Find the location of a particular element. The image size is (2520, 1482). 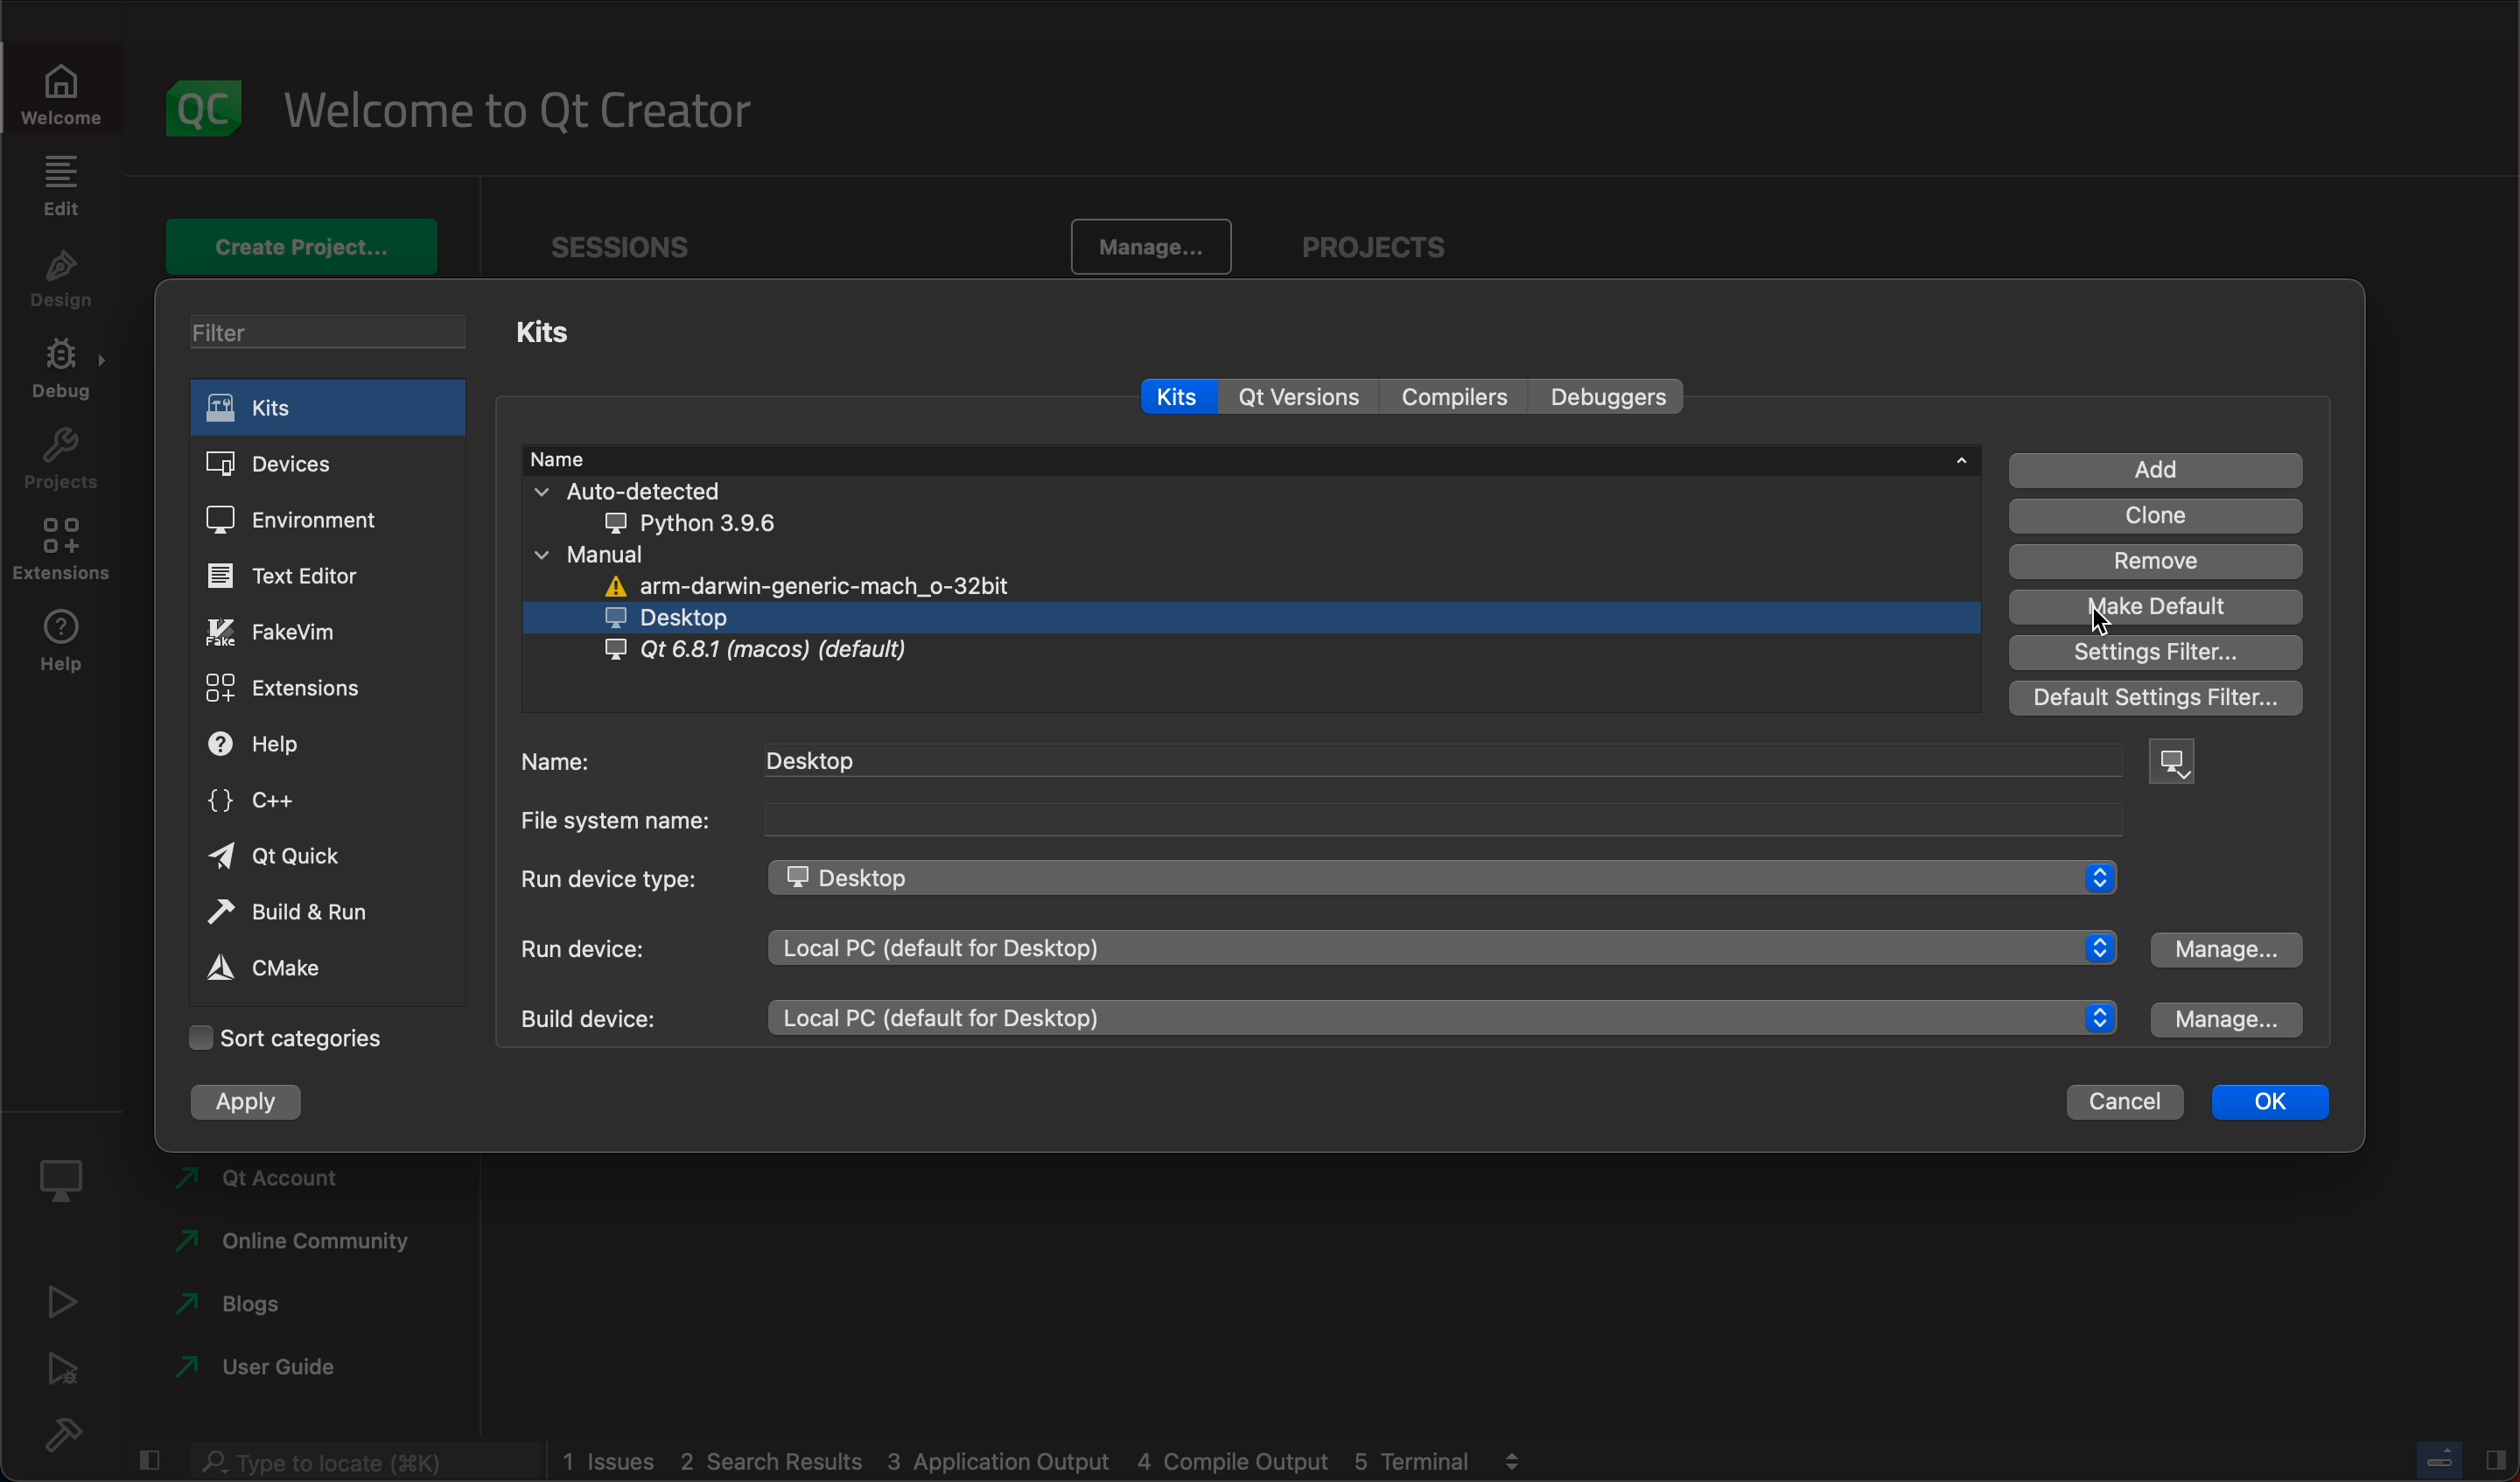

kits is located at coordinates (333, 409).